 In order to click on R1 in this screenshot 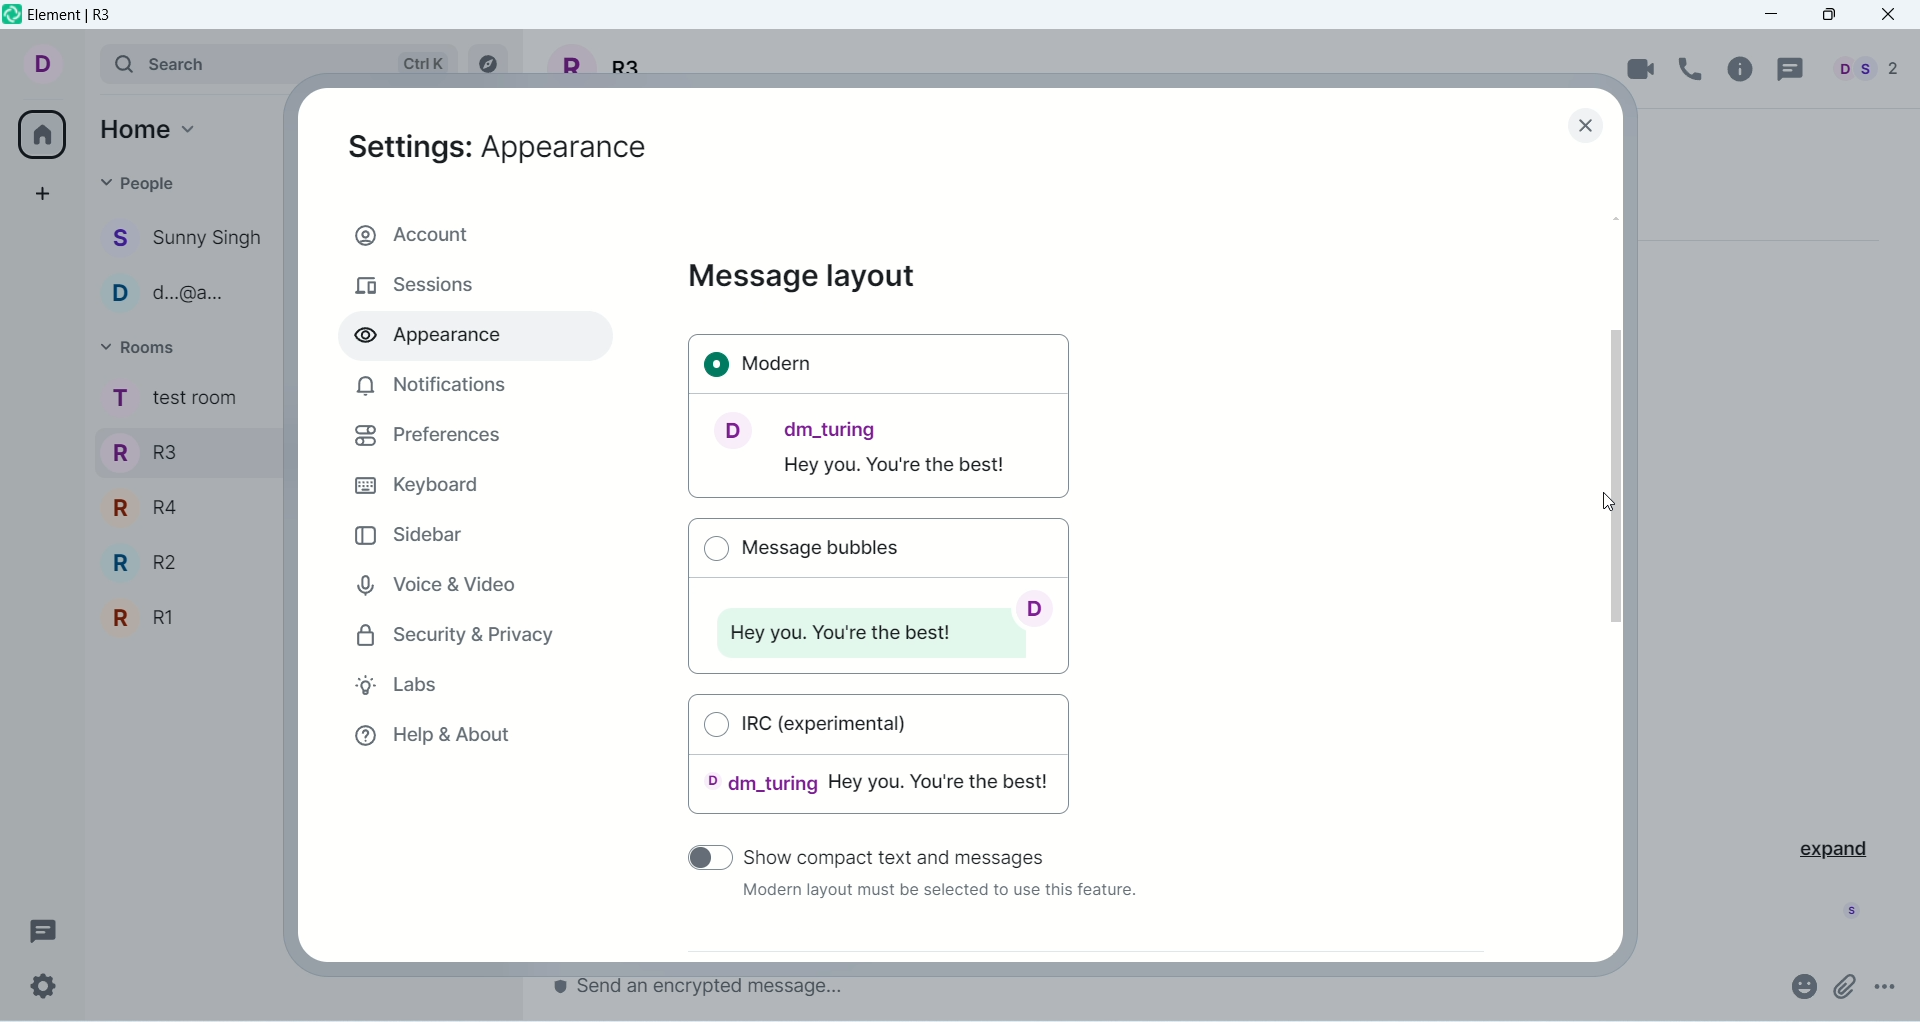, I will do `click(184, 620)`.